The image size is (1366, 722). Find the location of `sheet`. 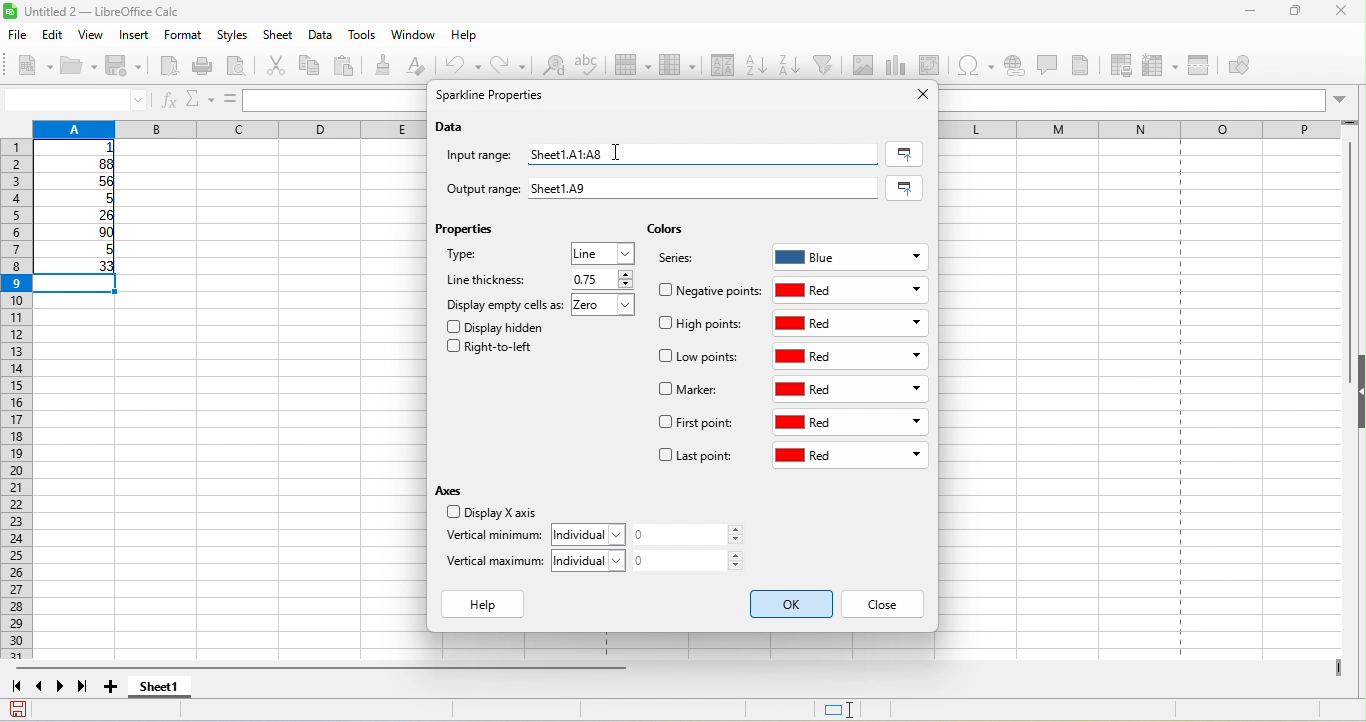

sheet is located at coordinates (280, 36).